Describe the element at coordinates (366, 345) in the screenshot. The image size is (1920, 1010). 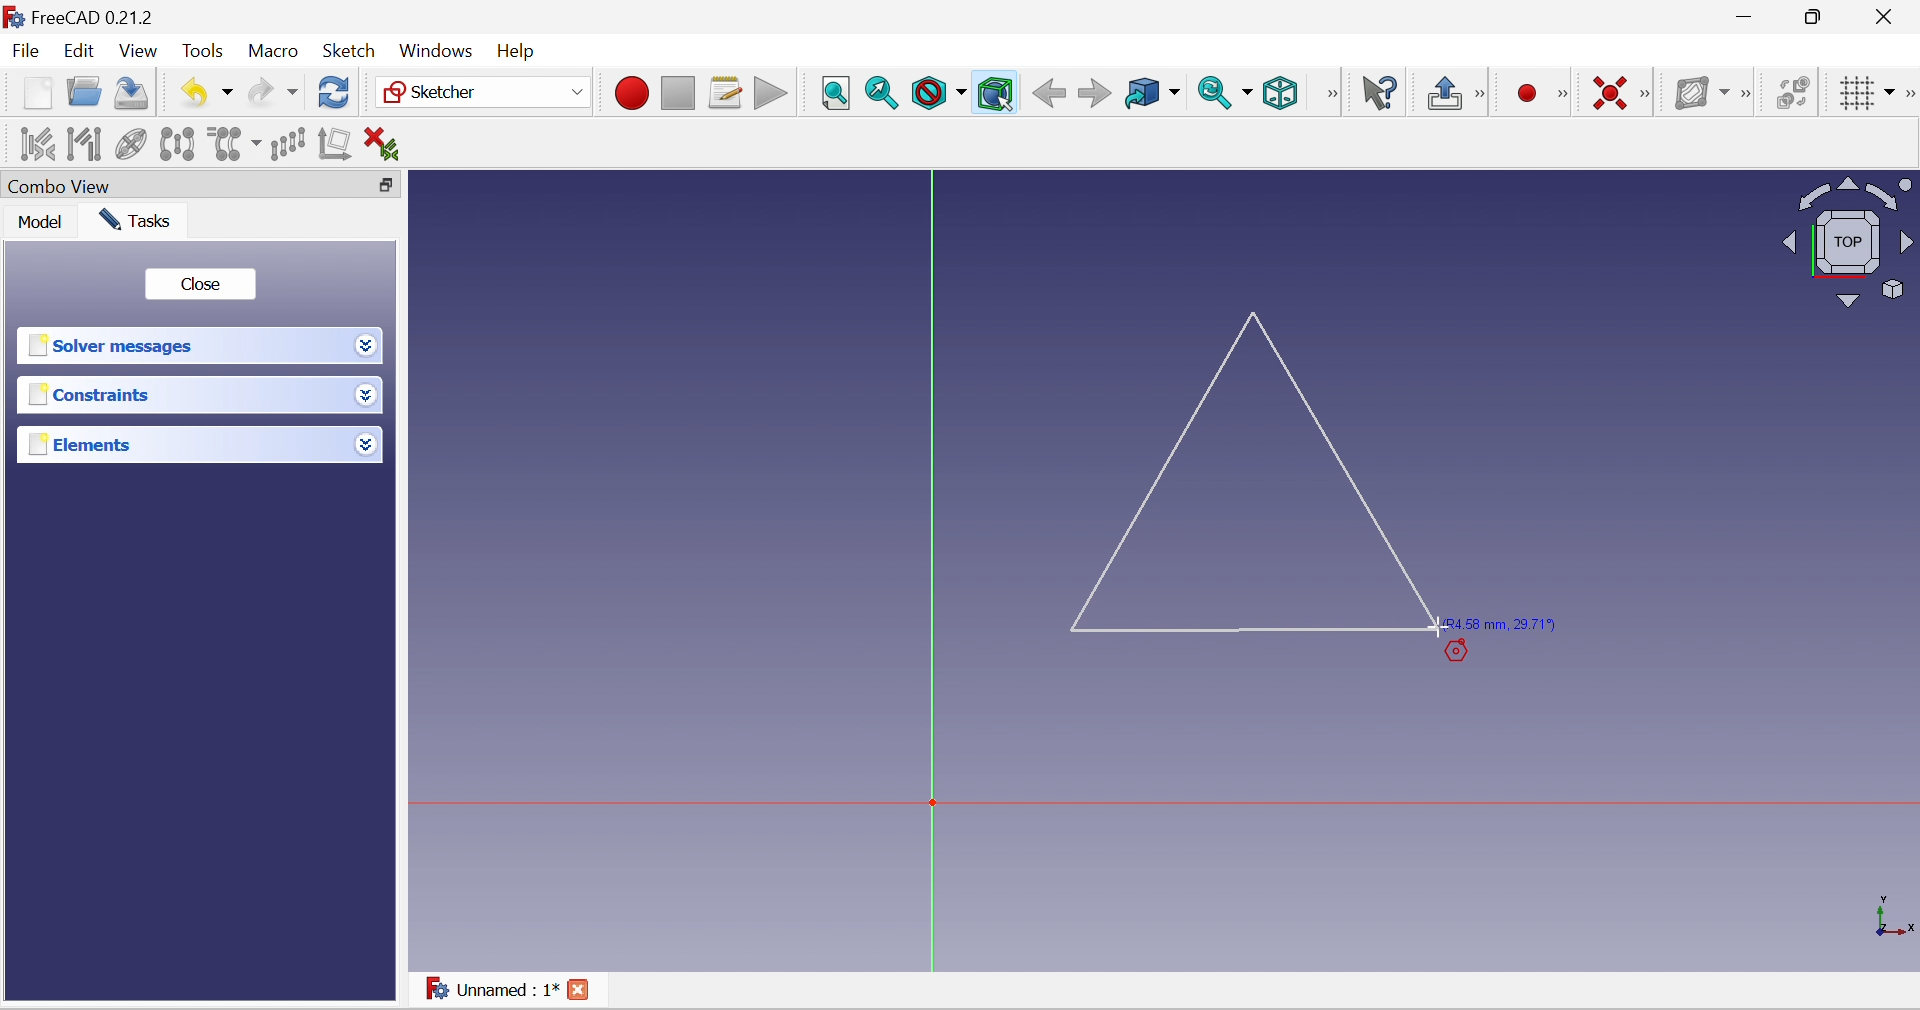
I see `Drop down` at that location.